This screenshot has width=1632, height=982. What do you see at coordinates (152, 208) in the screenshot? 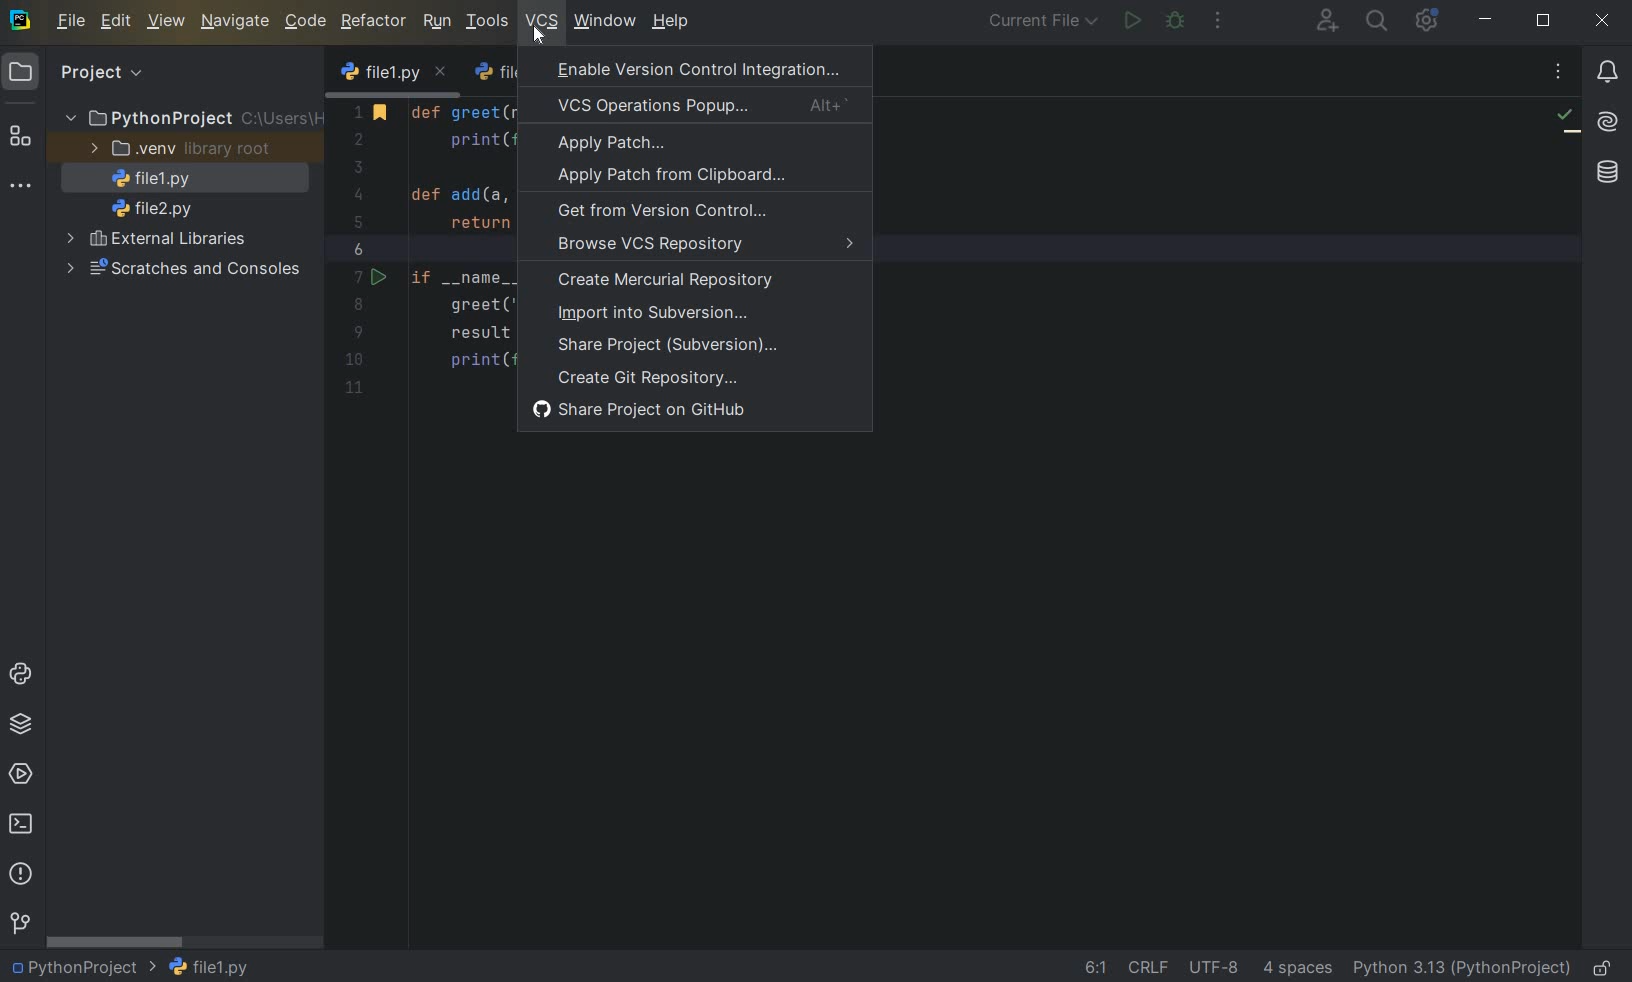
I see `file name 2` at bounding box center [152, 208].